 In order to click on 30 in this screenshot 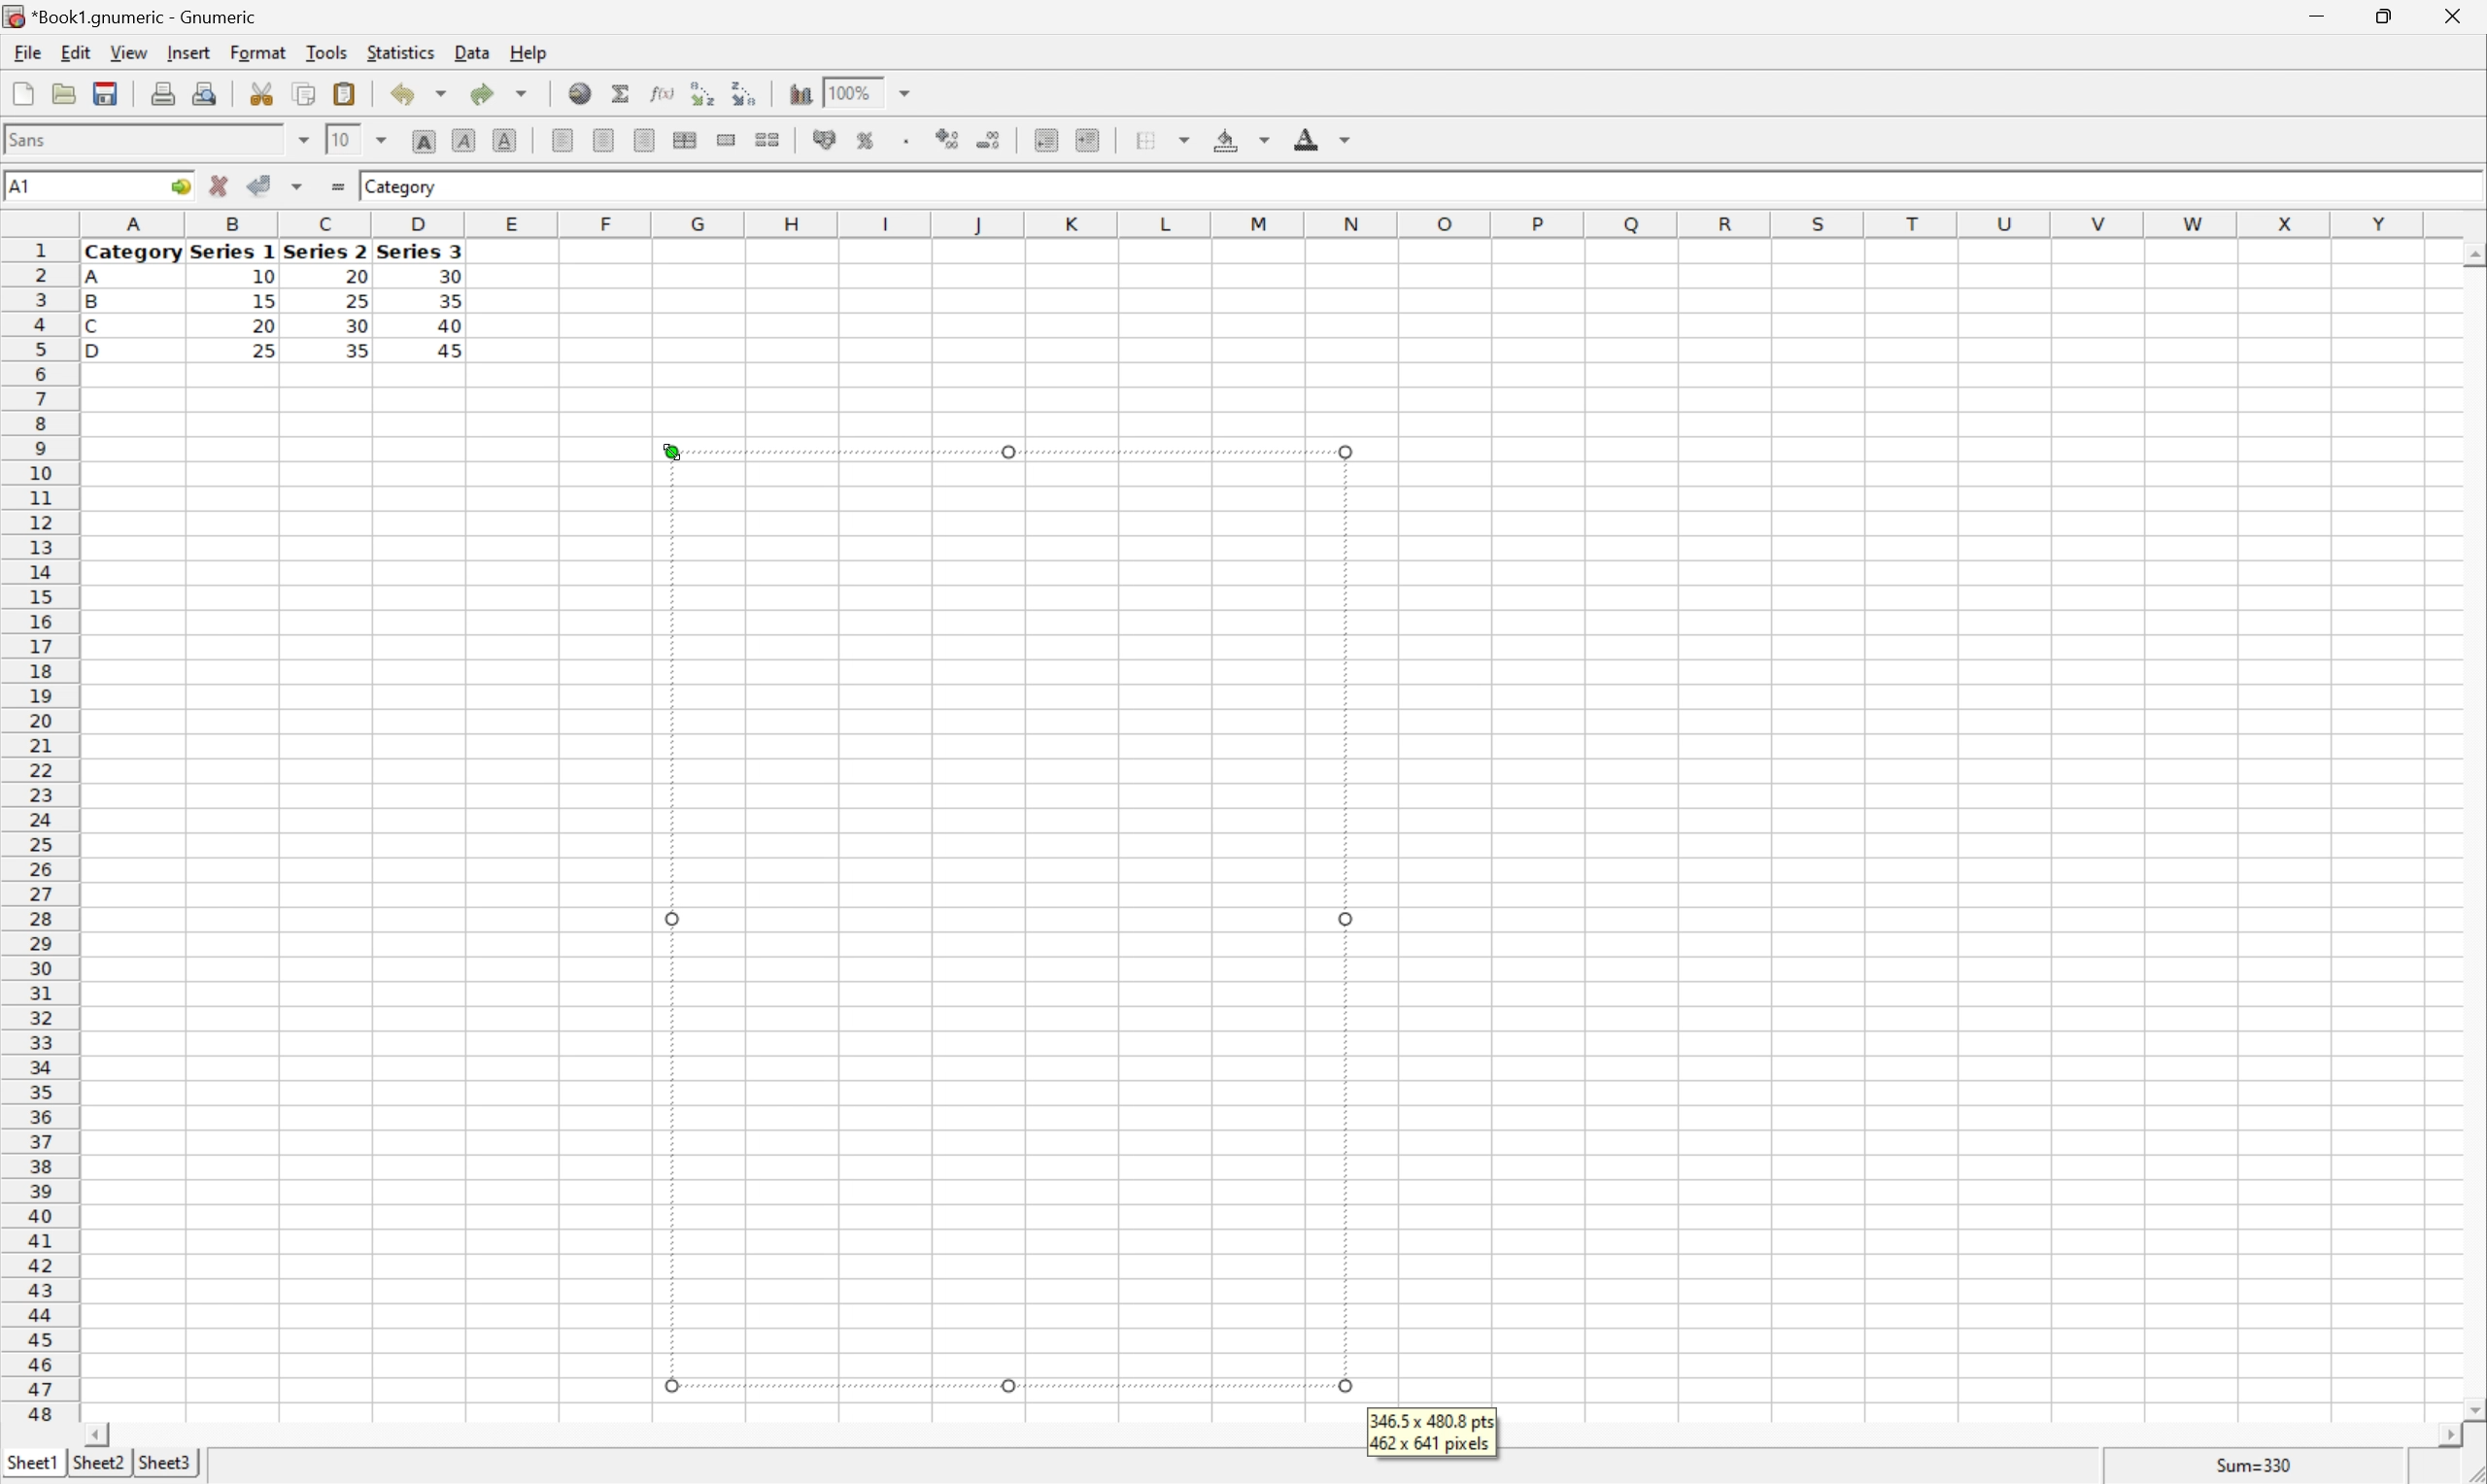, I will do `click(449, 276)`.